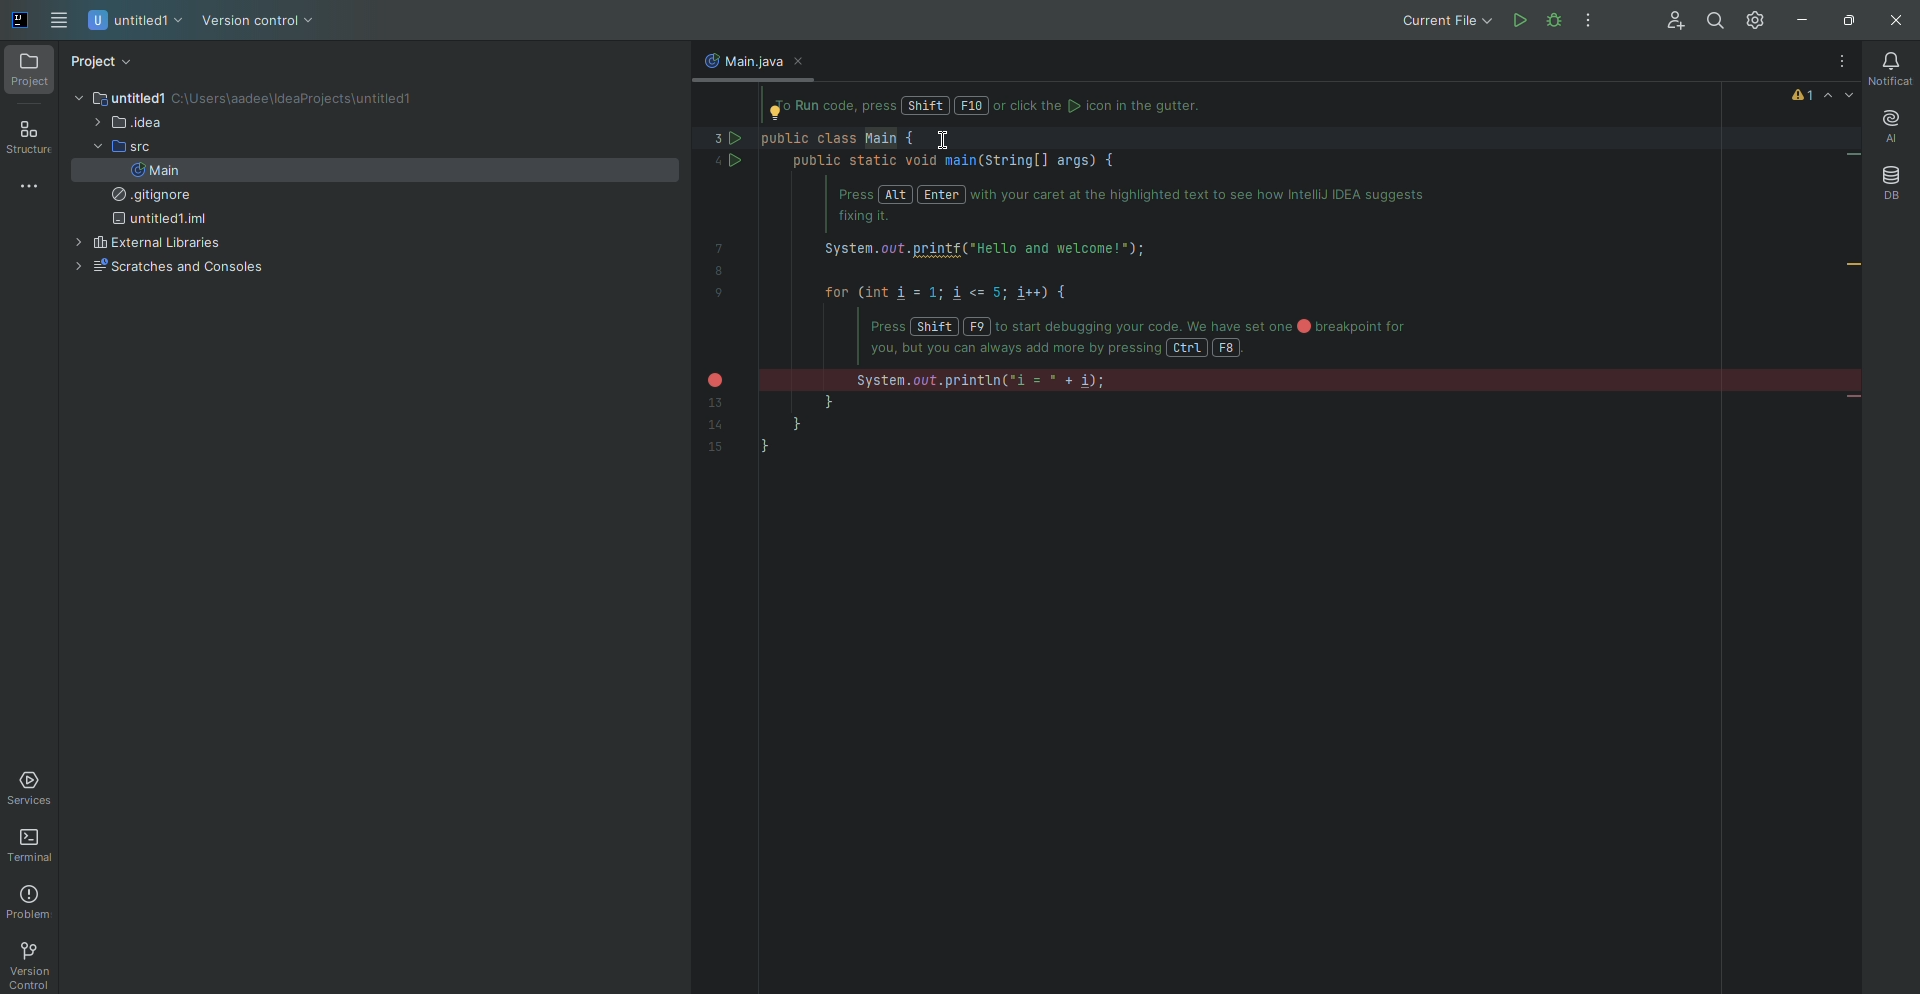  I want to click on Find, so click(1713, 21).